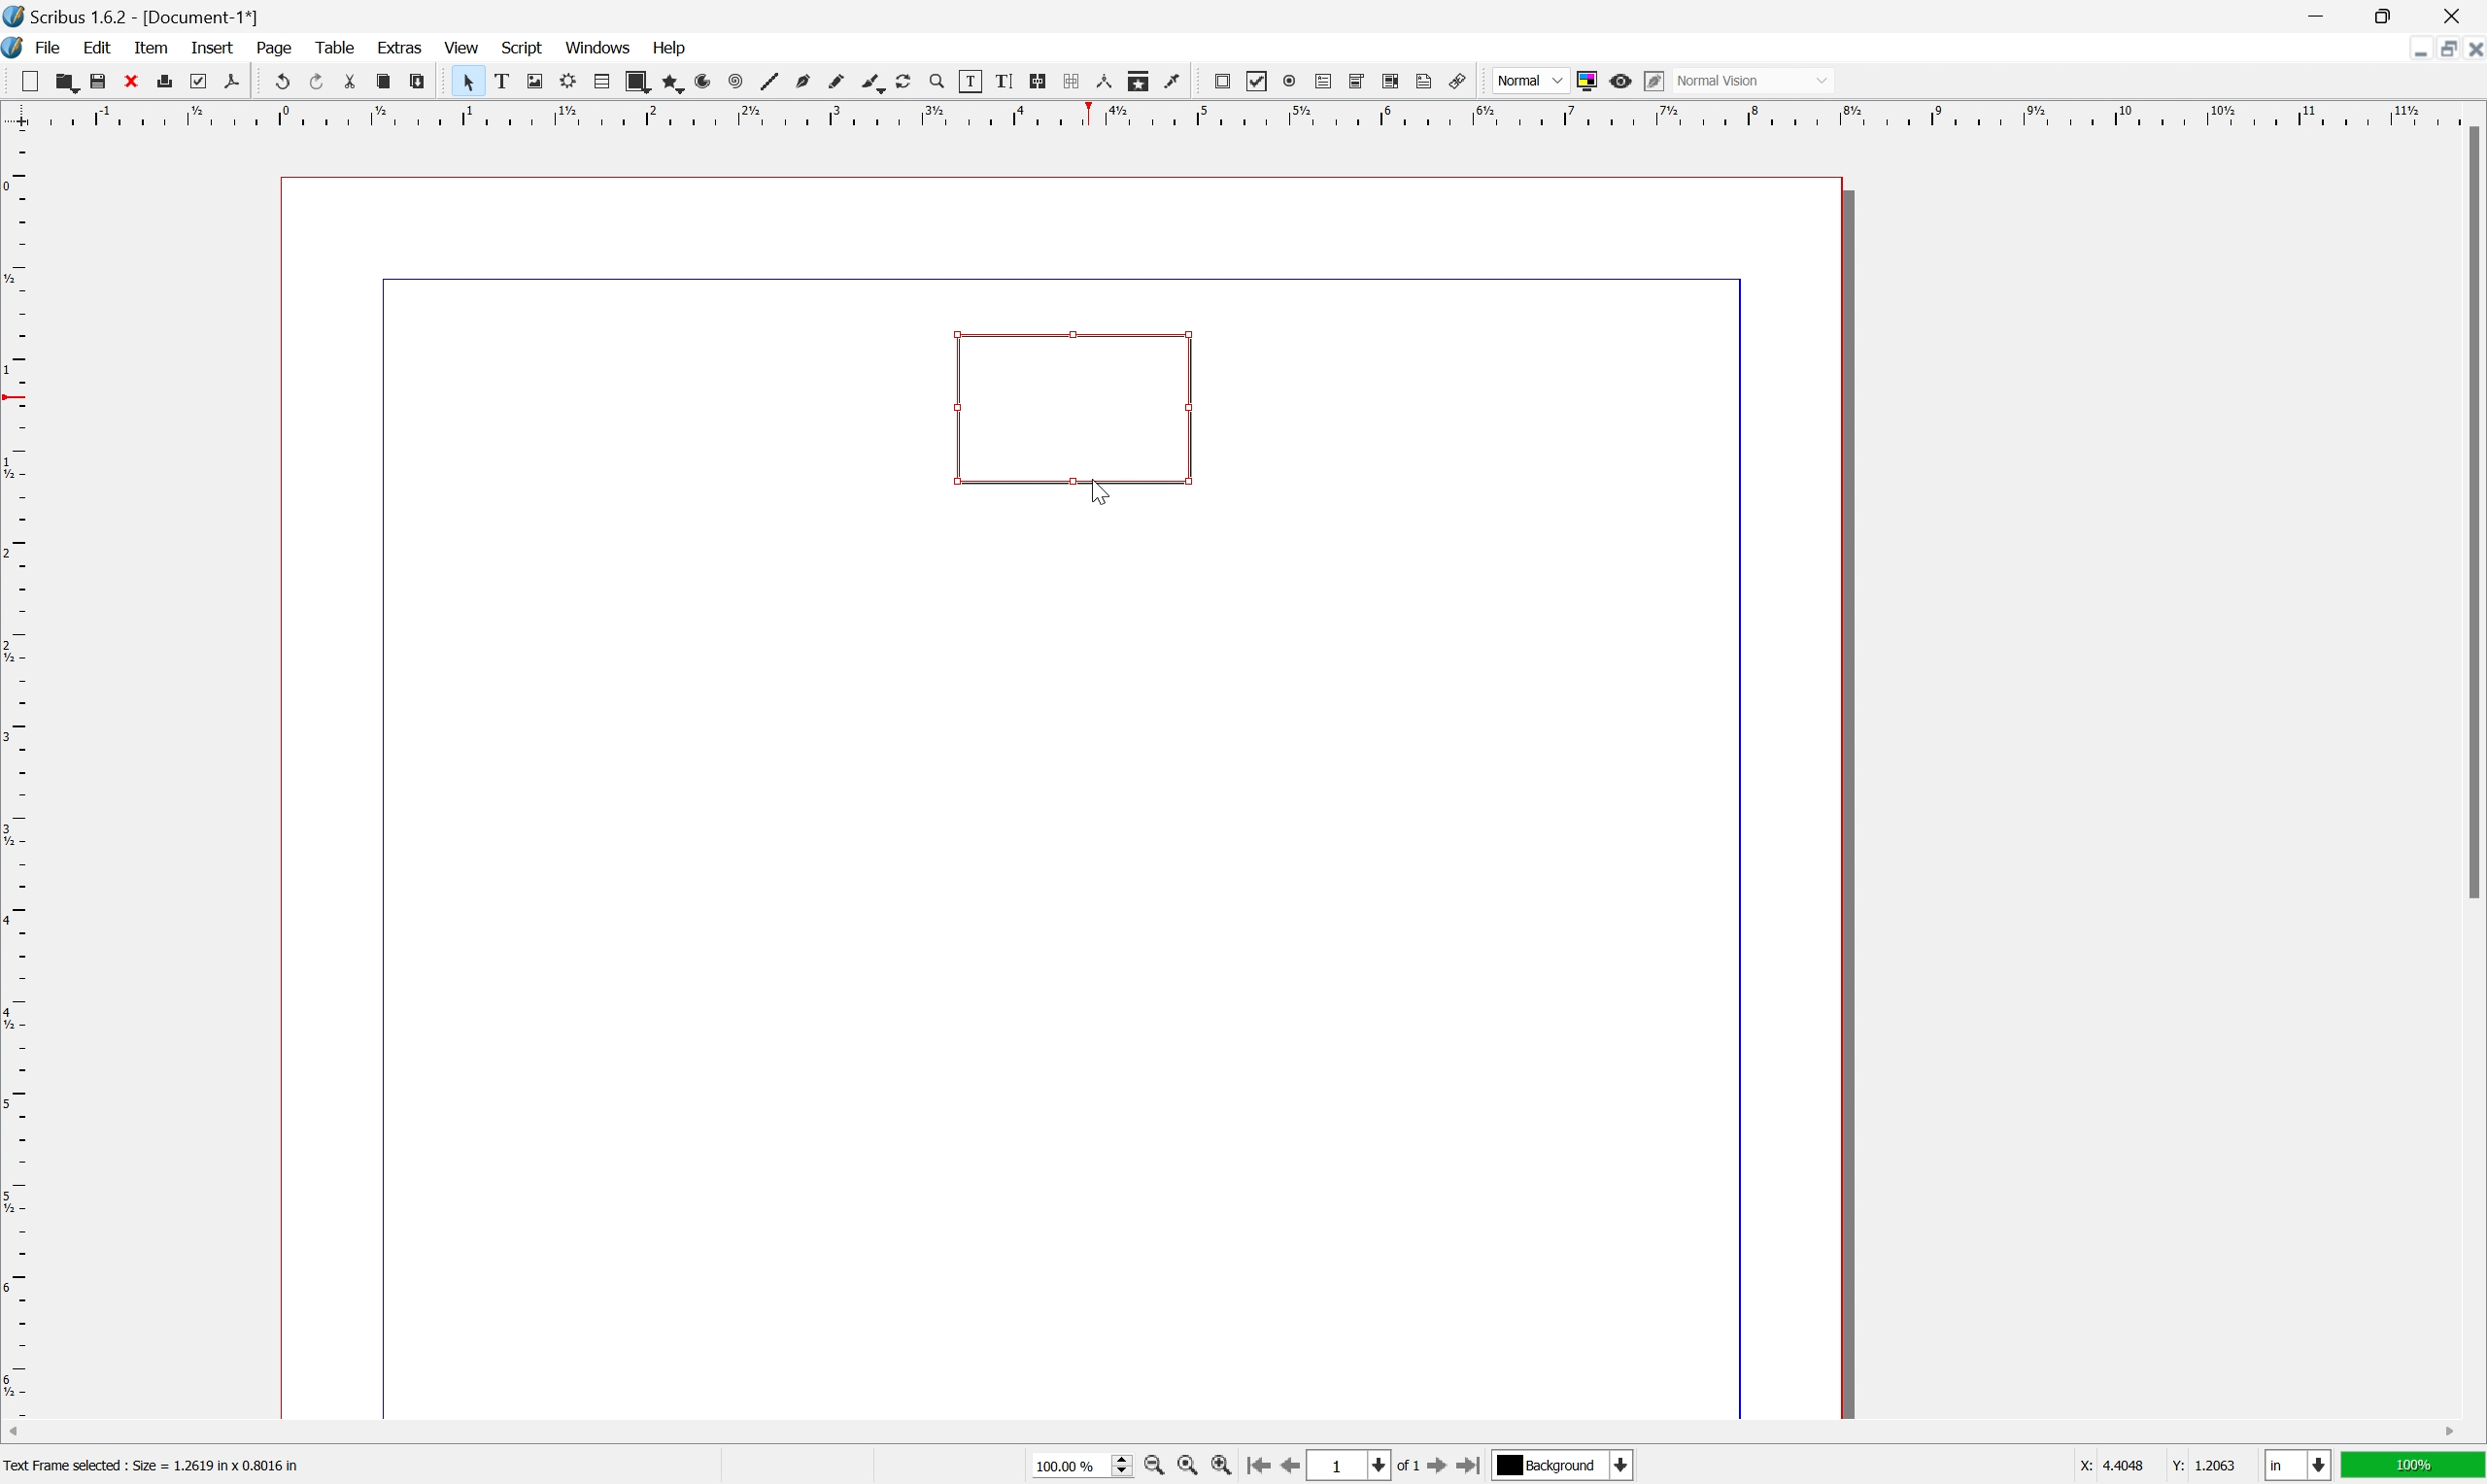  Describe the element at coordinates (1426, 82) in the screenshot. I see `text annotation` at that location.